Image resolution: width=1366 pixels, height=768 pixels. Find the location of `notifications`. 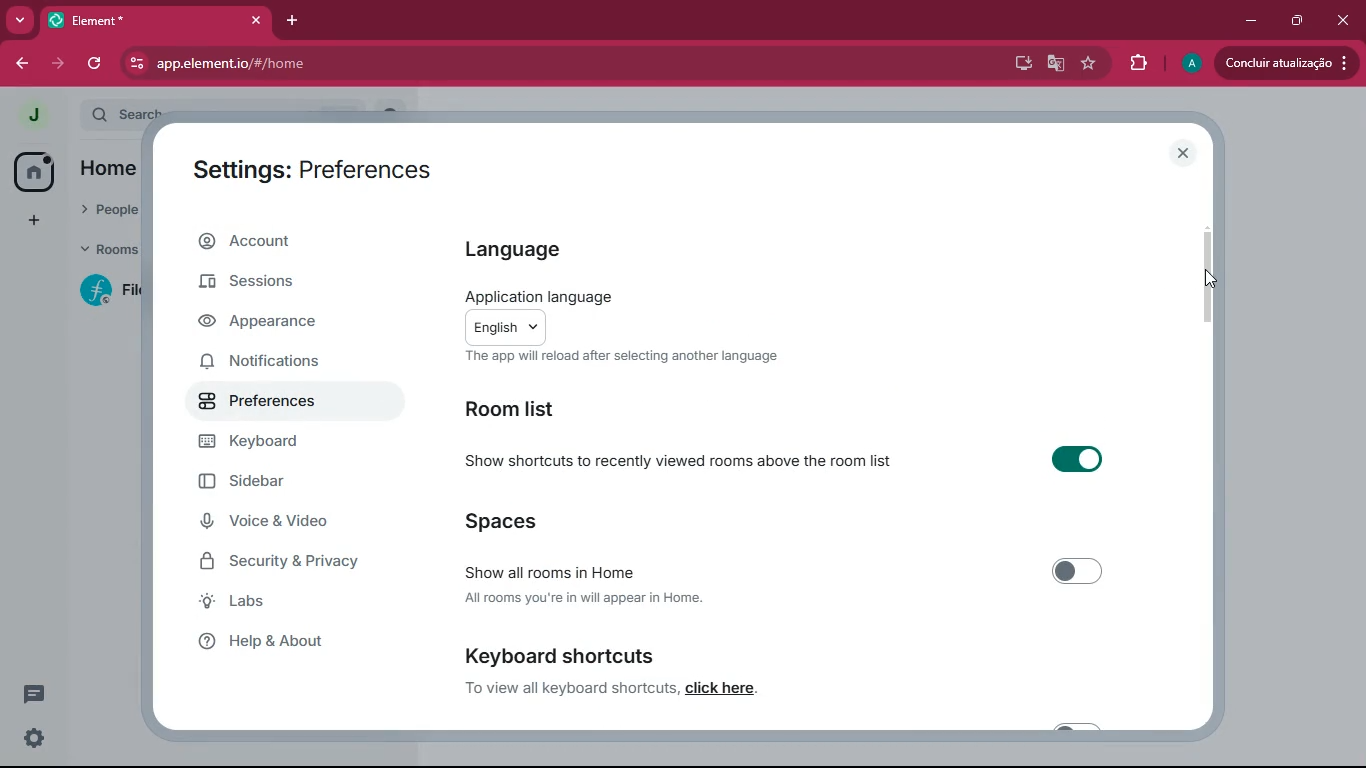

notifications is located at coordinates (275, 365).